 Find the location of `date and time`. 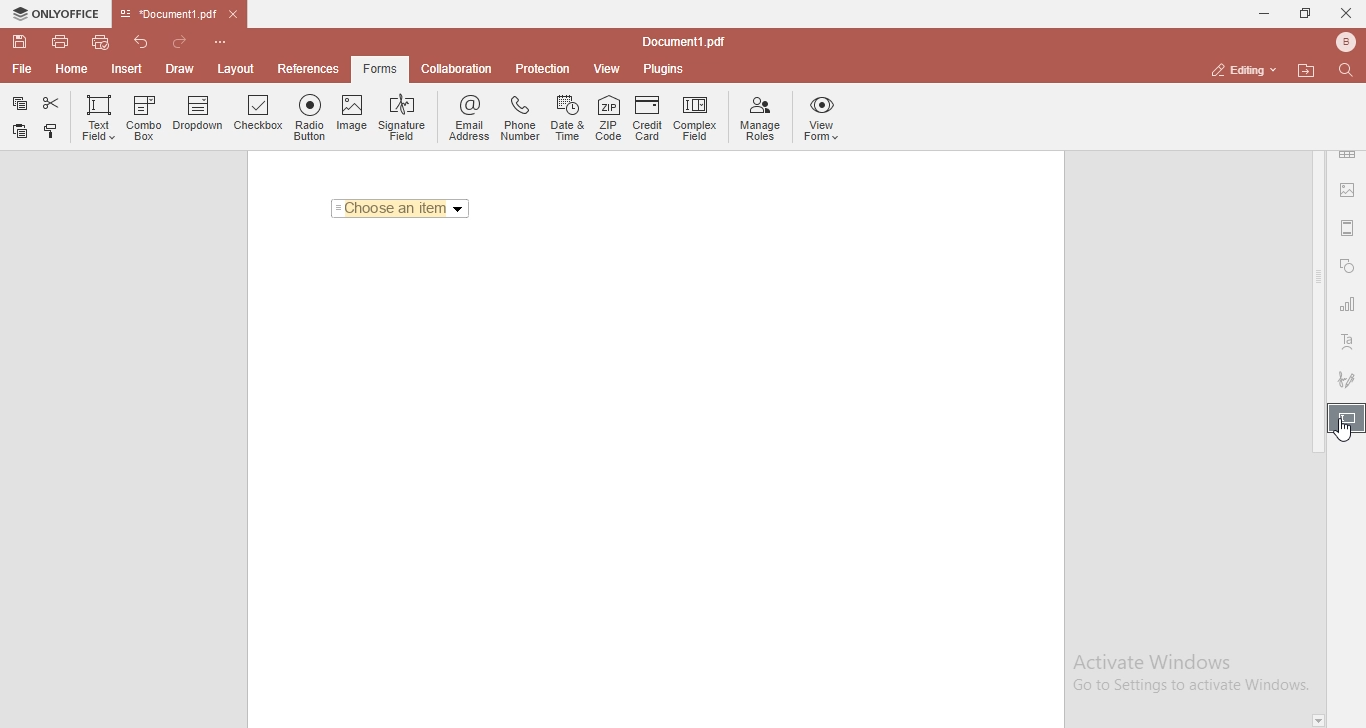

date and time is located at coordinates (569, 119).